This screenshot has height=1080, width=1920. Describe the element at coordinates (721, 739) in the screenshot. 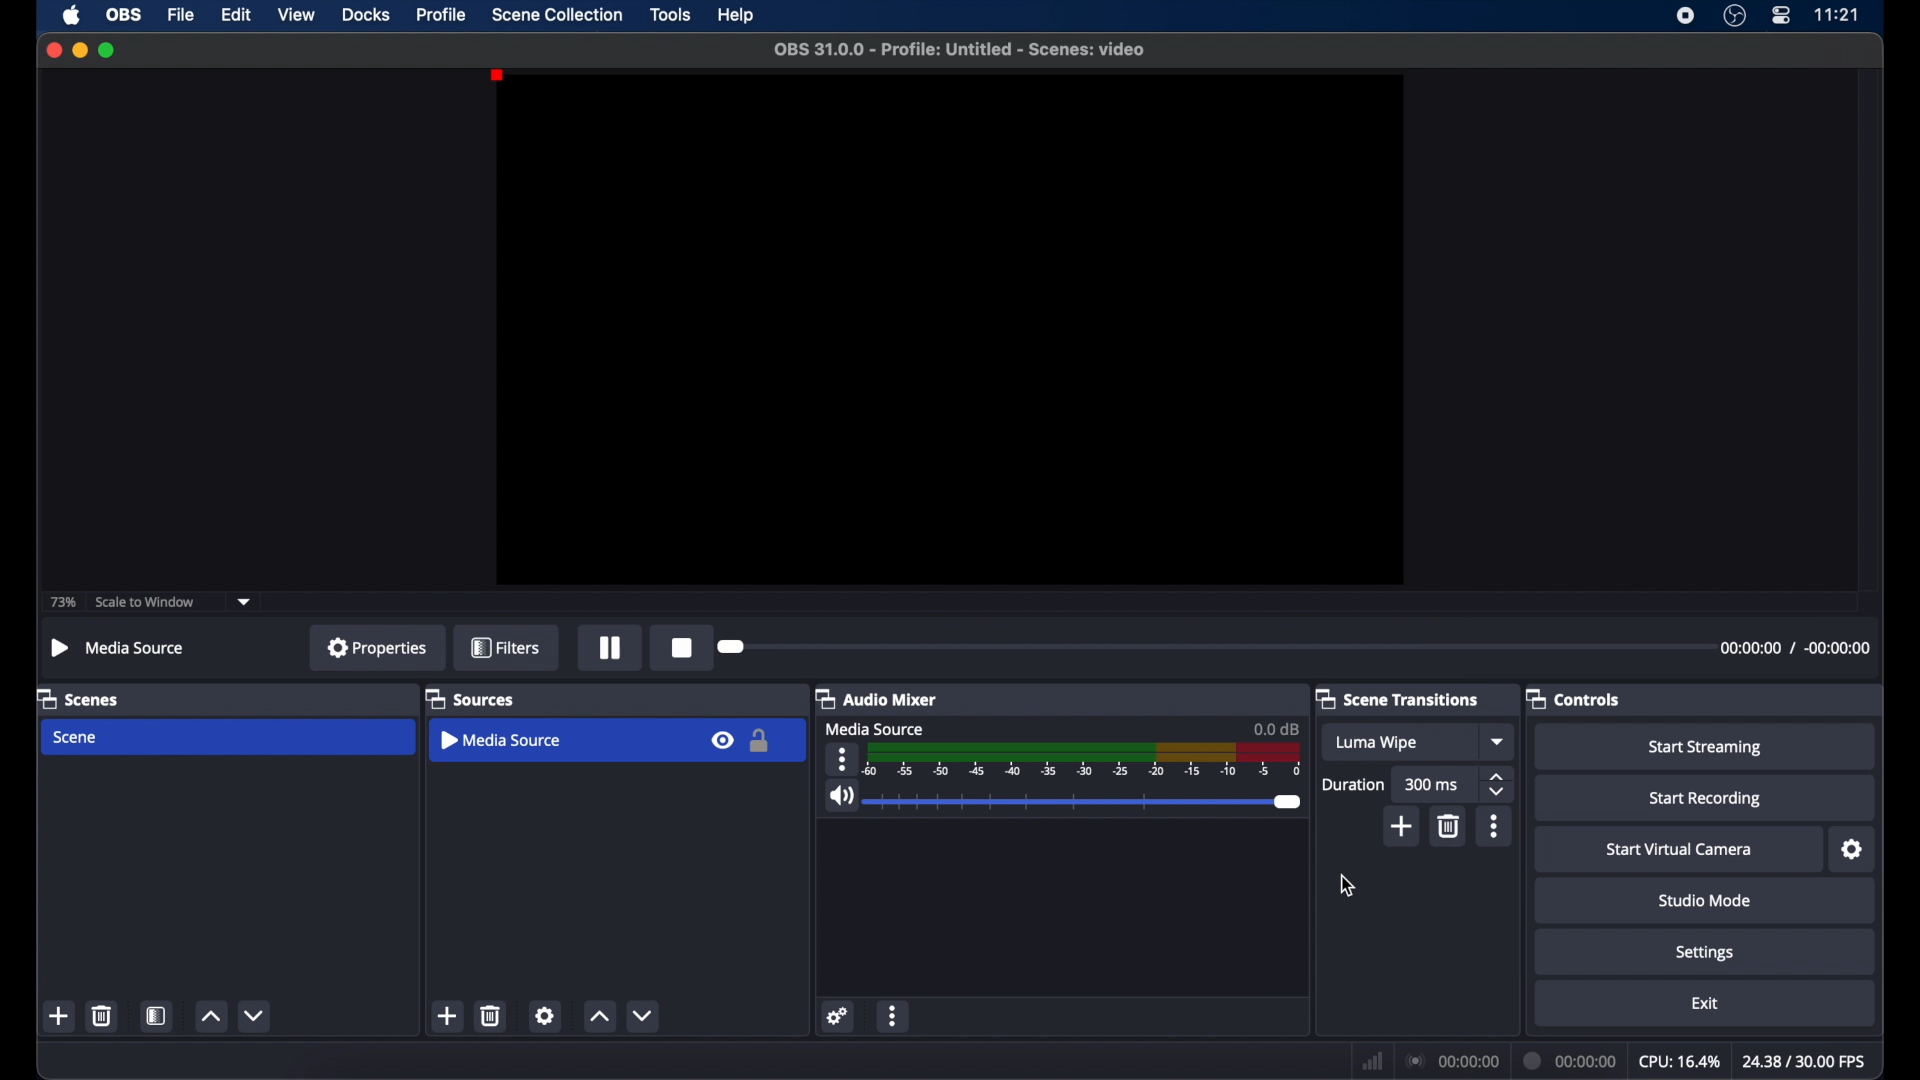

I see `visibility` at that location.